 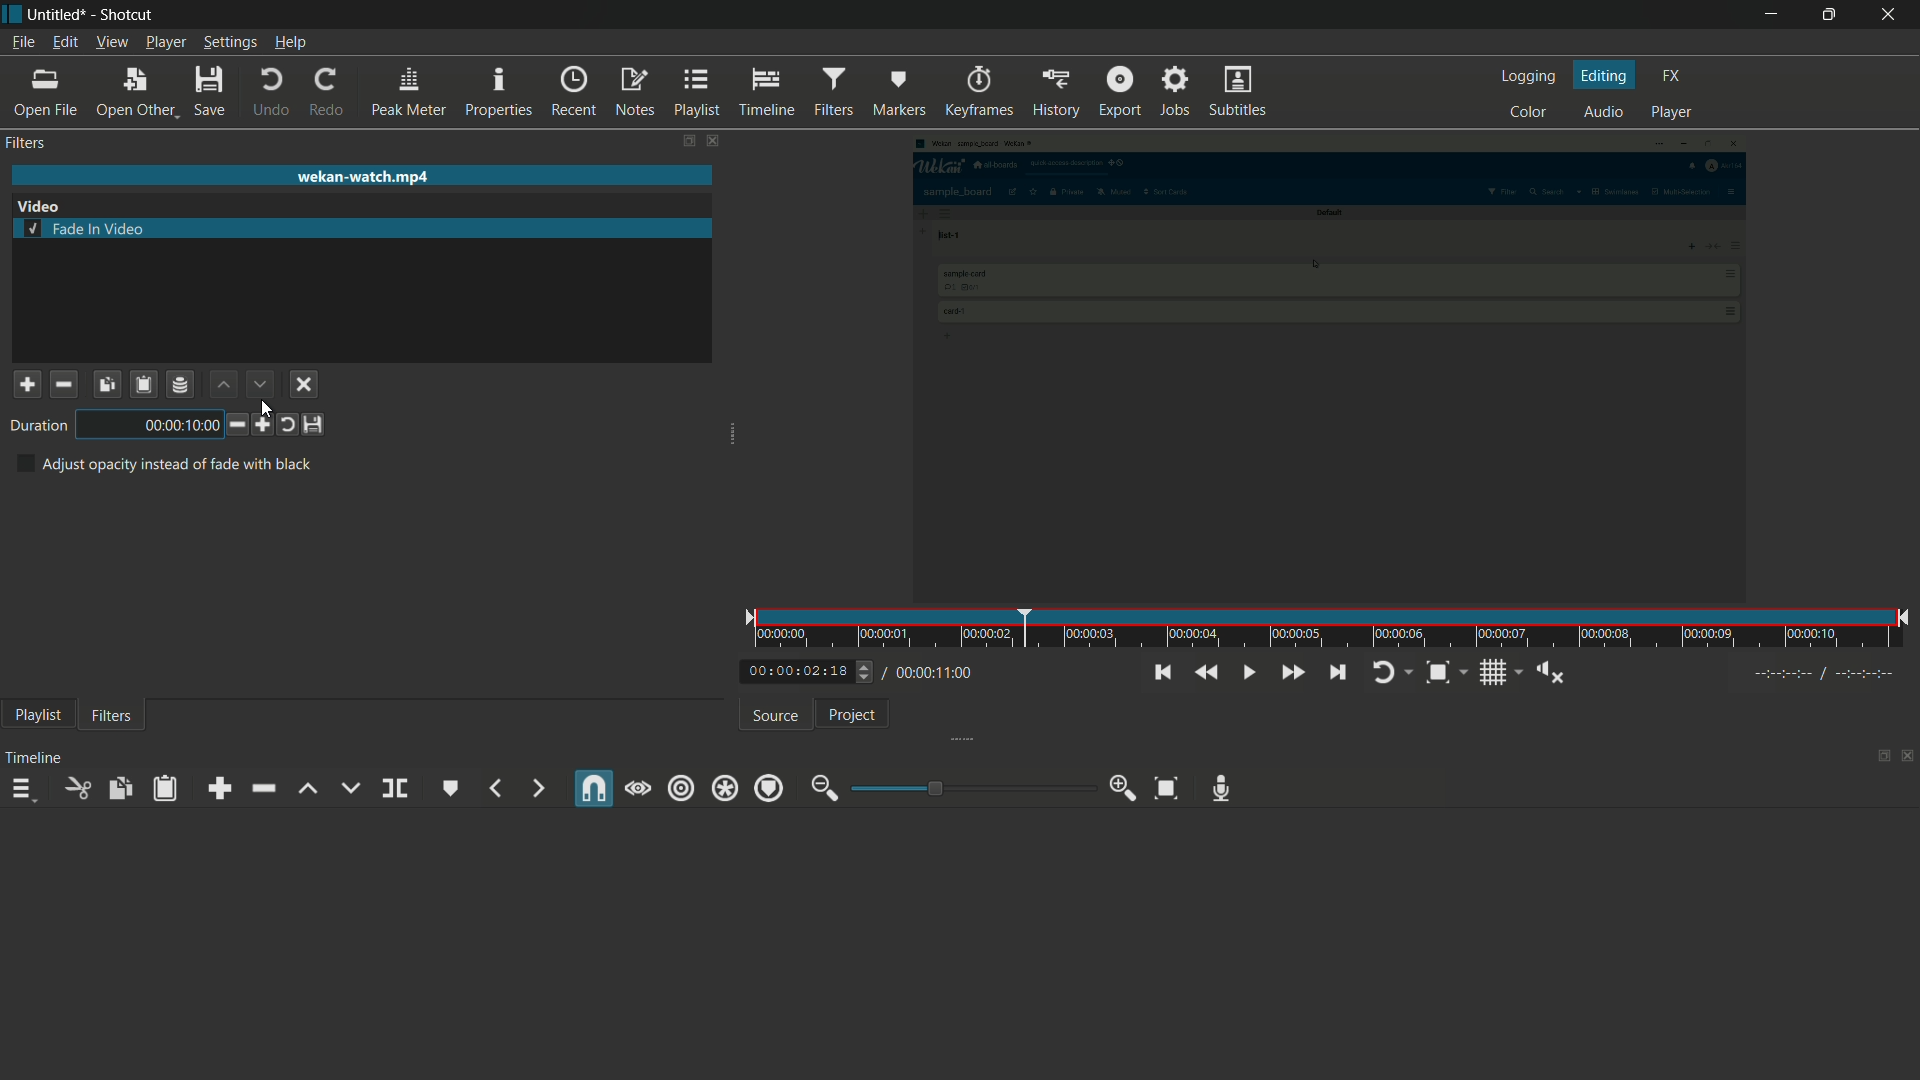 What do you see at coordinates (939, 673) in the screenshot?
I see `total time` at bounding box center [939, 673].